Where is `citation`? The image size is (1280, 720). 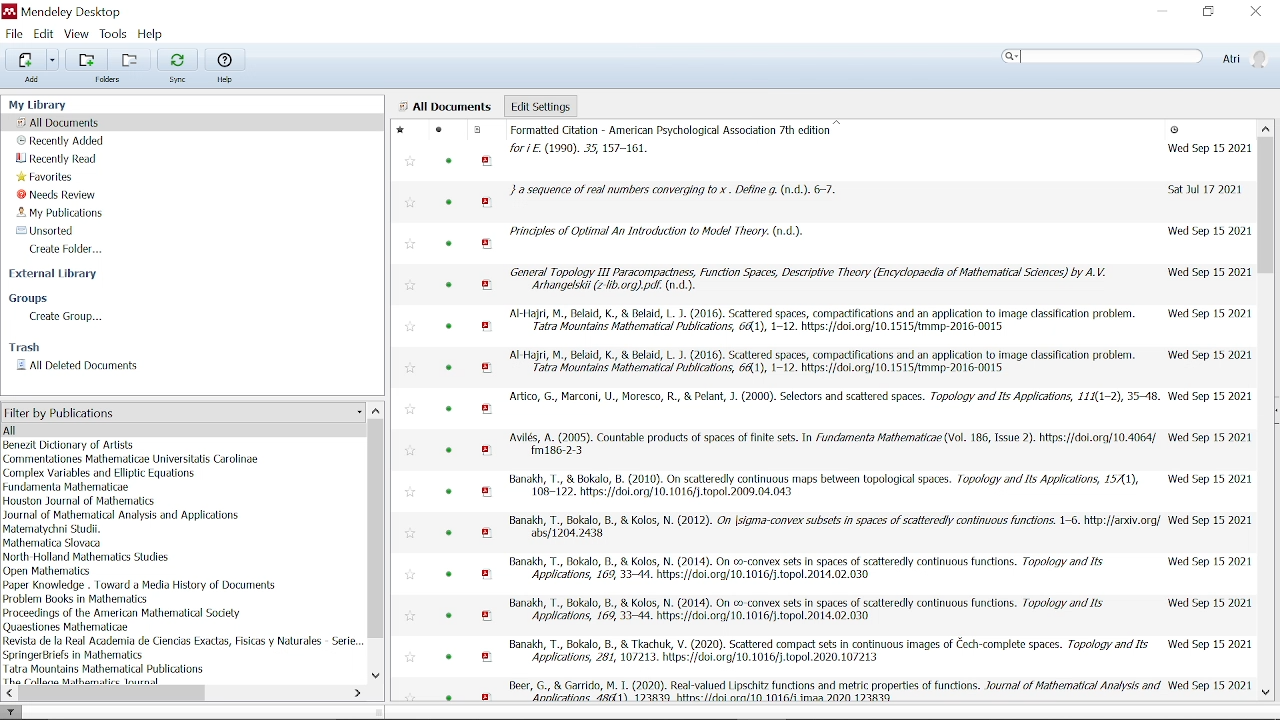
citation is located at coordinates (656, 231).